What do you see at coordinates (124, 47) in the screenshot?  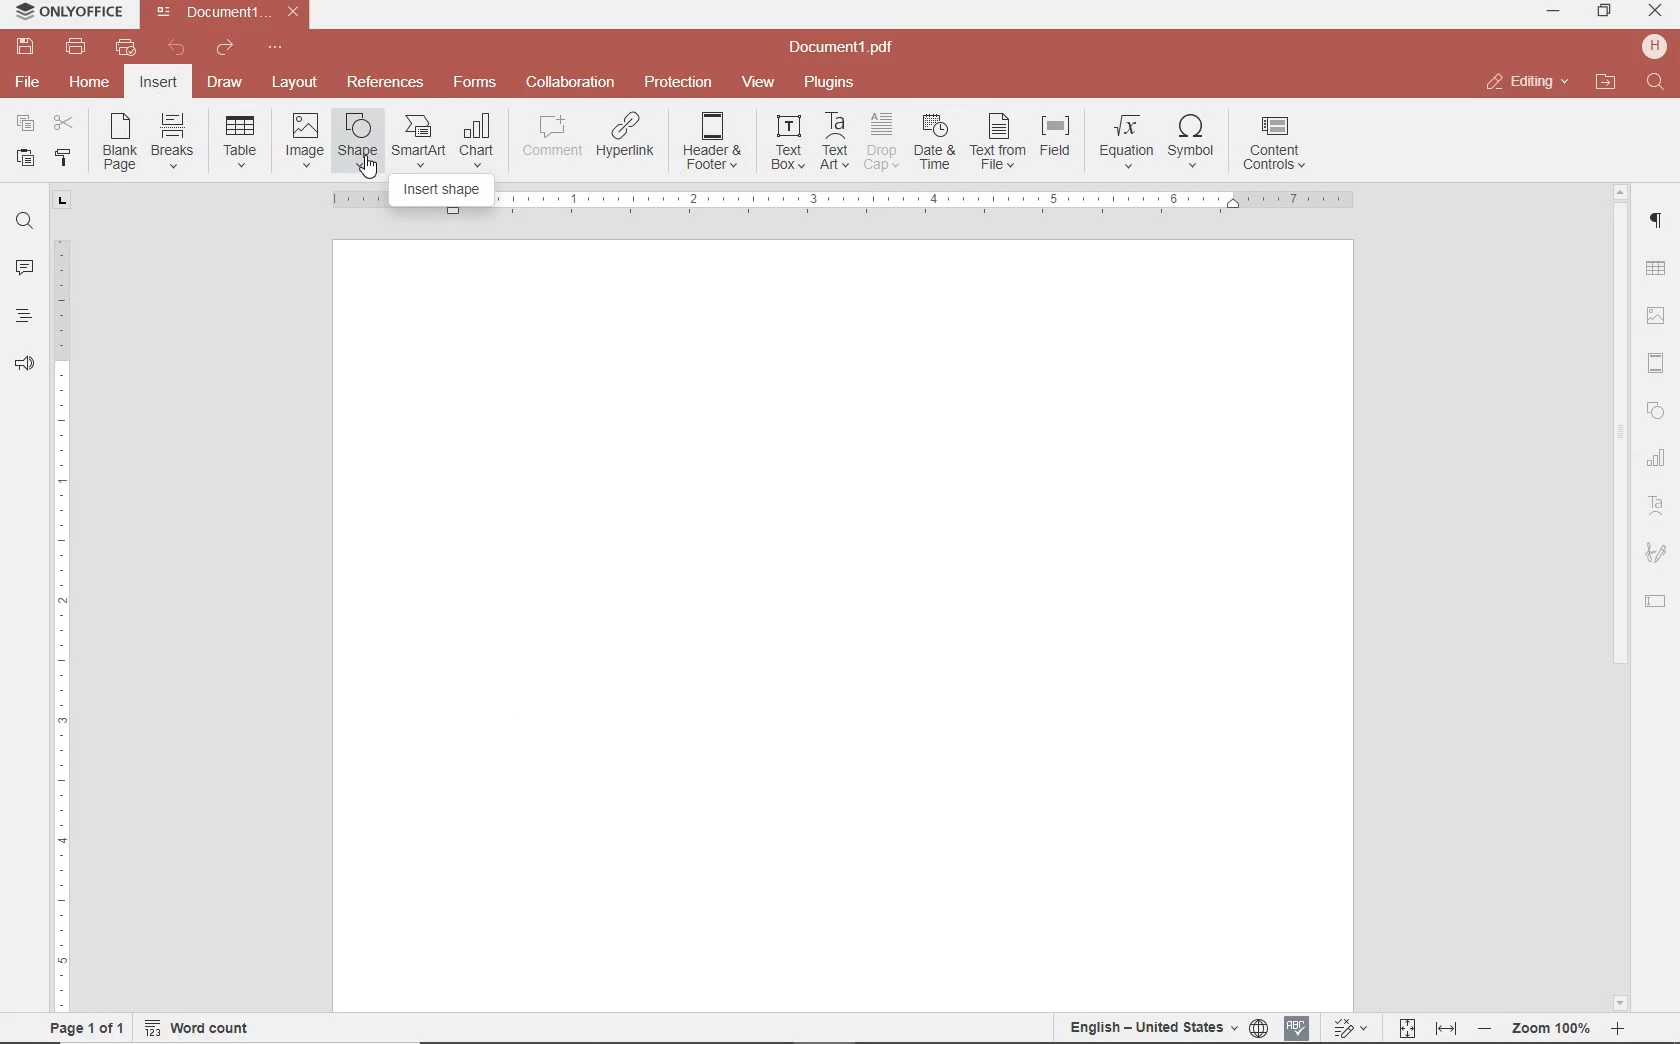 I see `quick print` at bounding box center [124, 47].